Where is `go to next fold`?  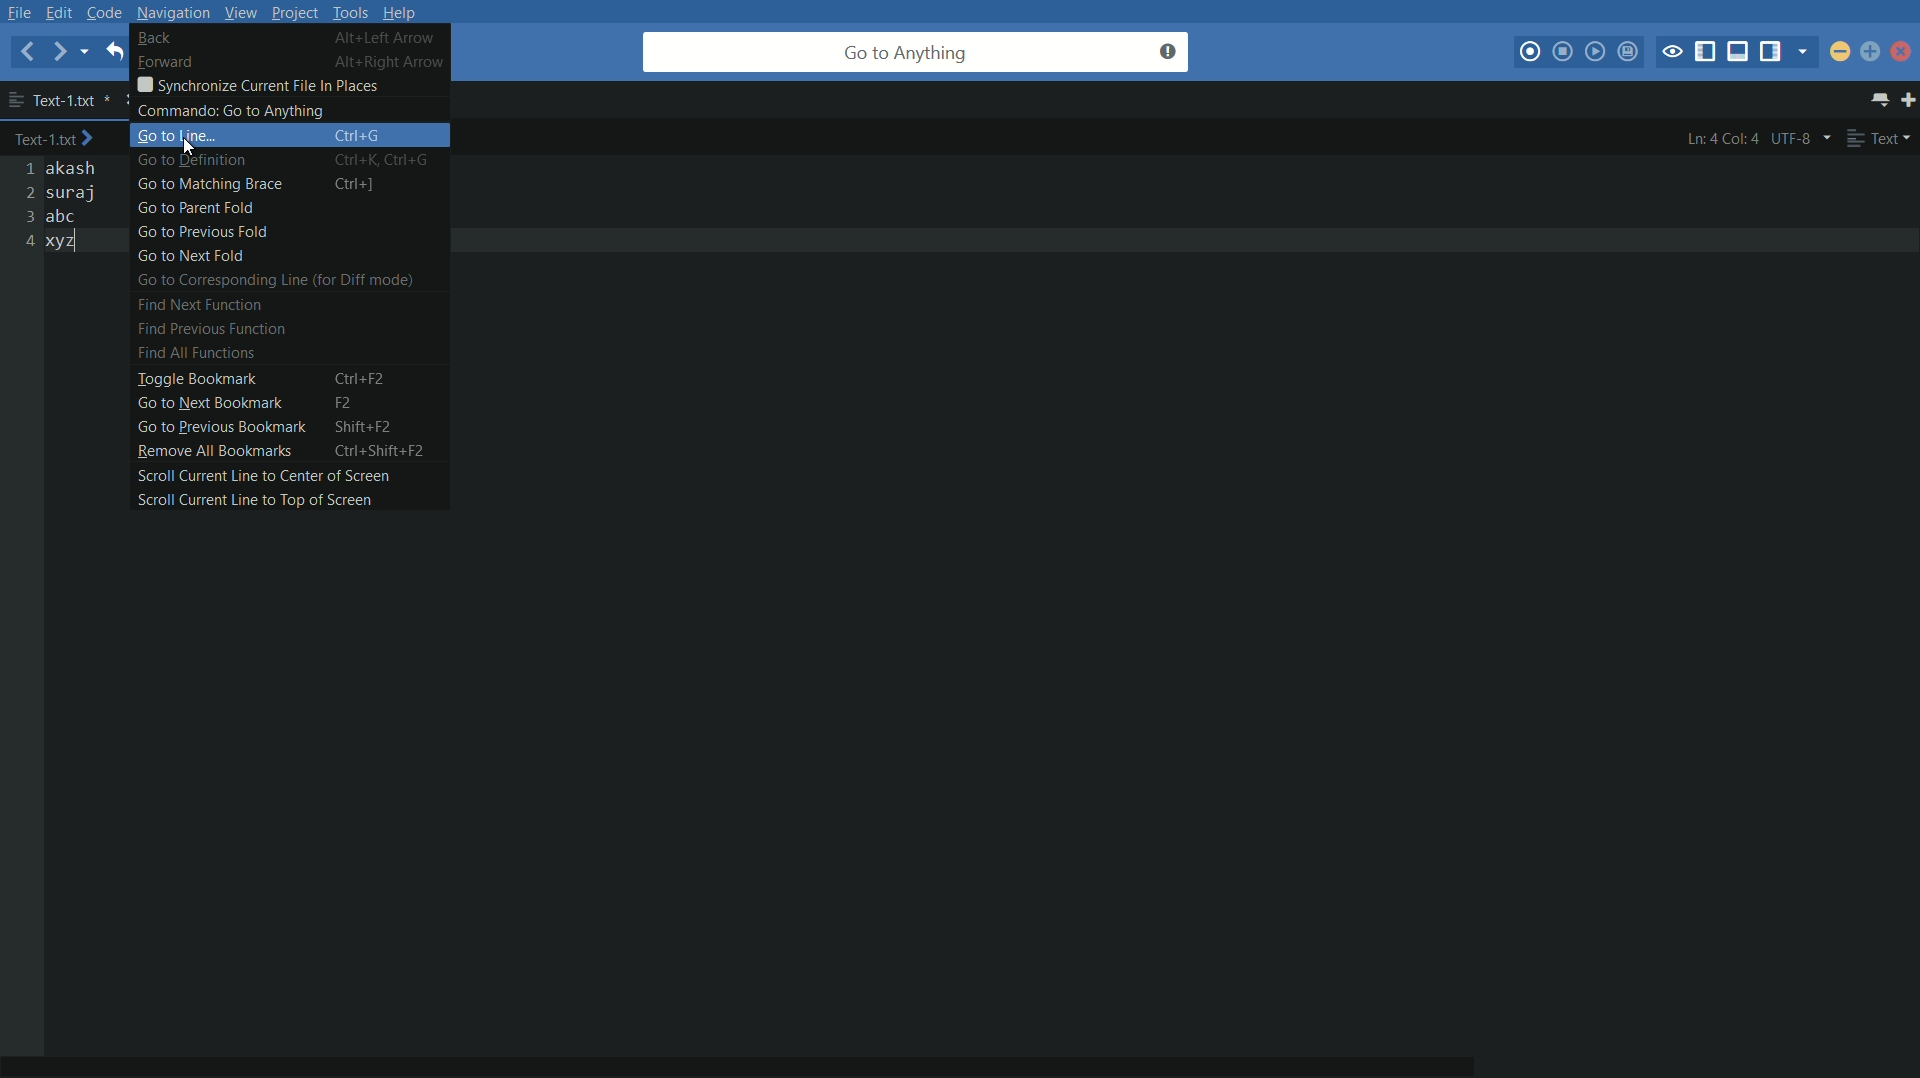
go to next fold is located at coordinates (190, 258).